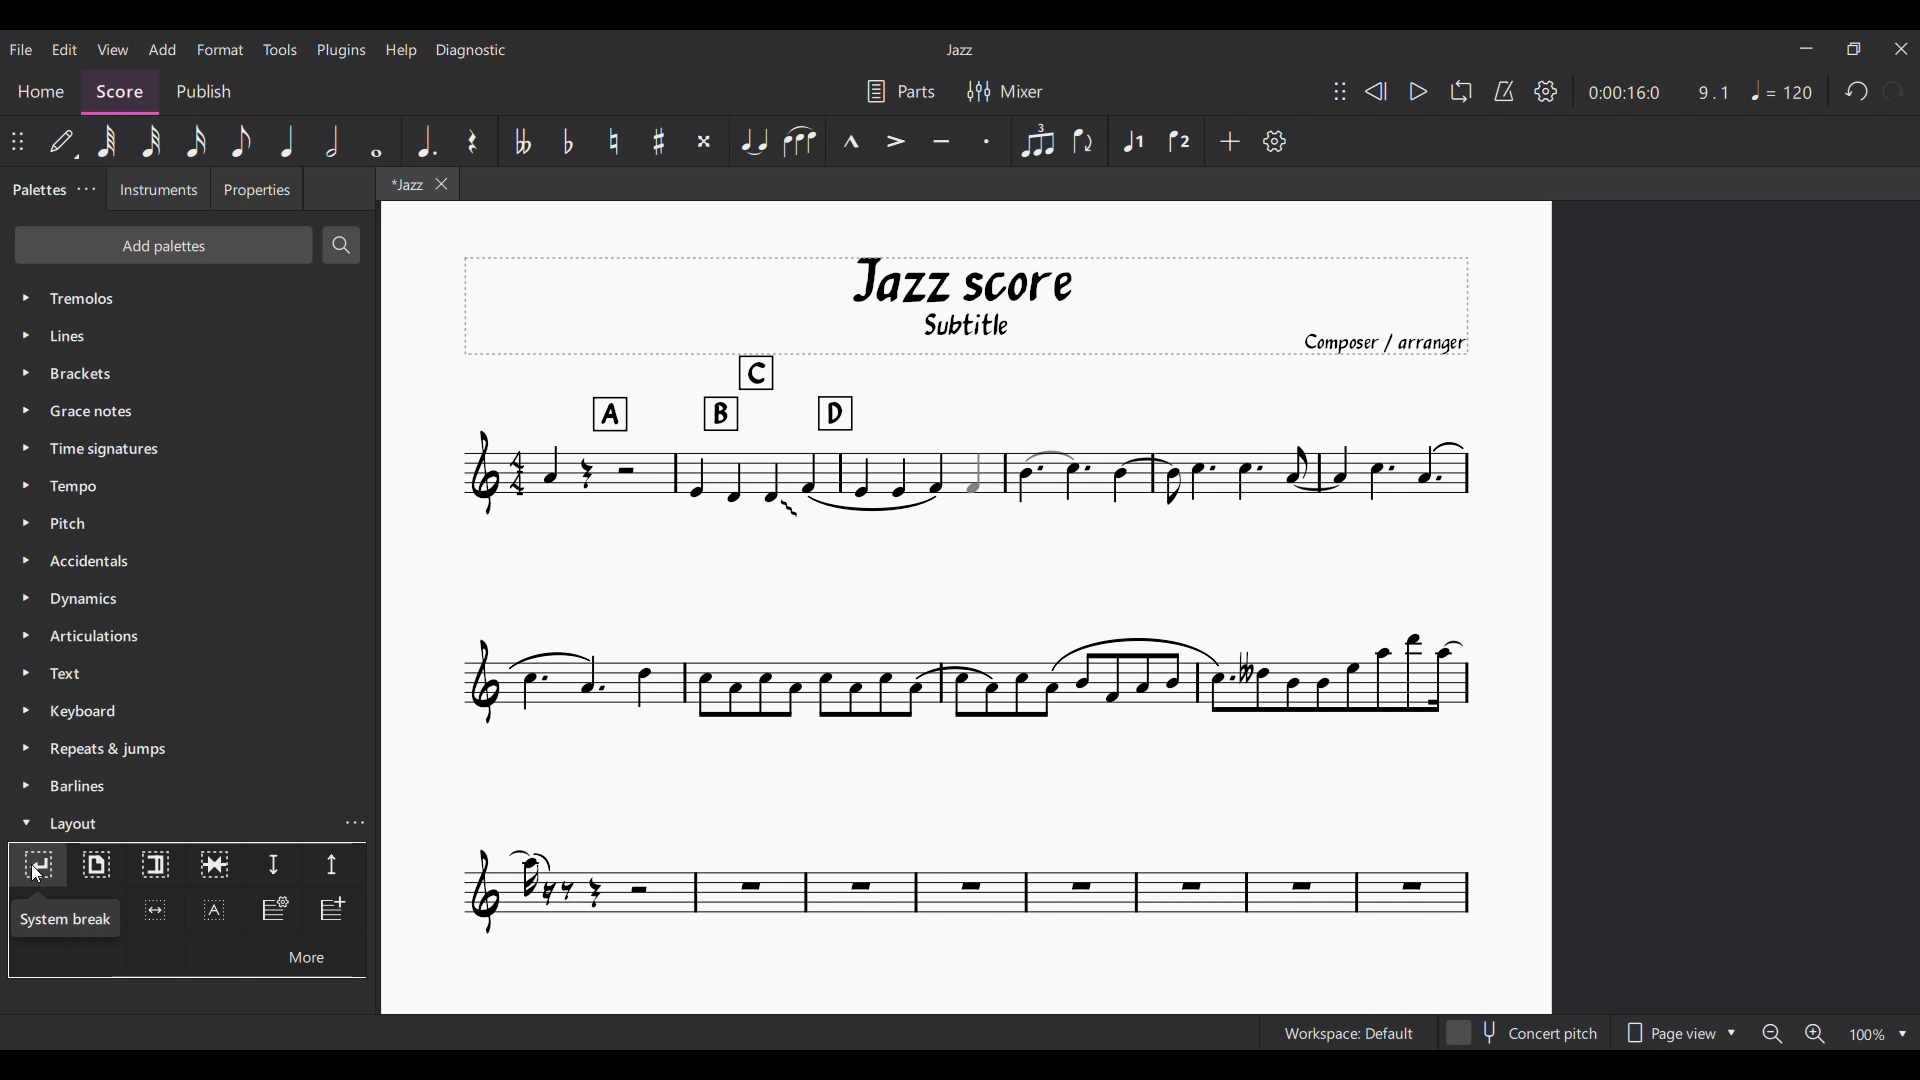  I want to click on Repeats and jumps, so click(190, 749).